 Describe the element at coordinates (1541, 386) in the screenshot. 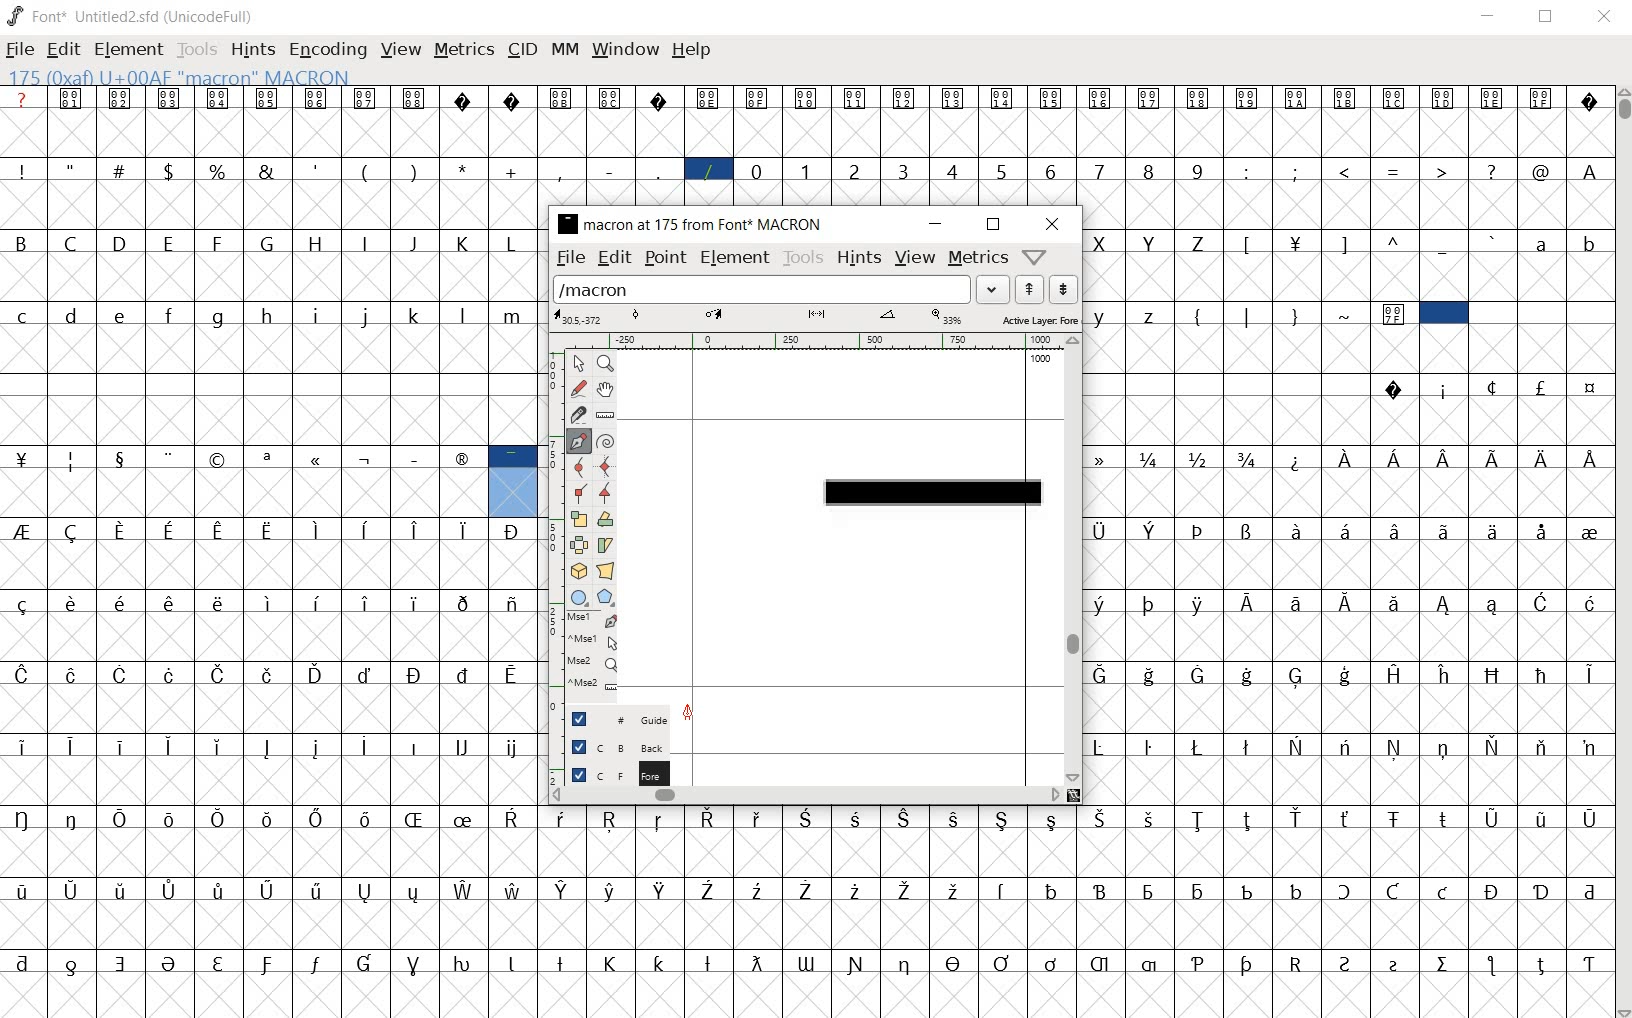

I see `Symbol` at that location.